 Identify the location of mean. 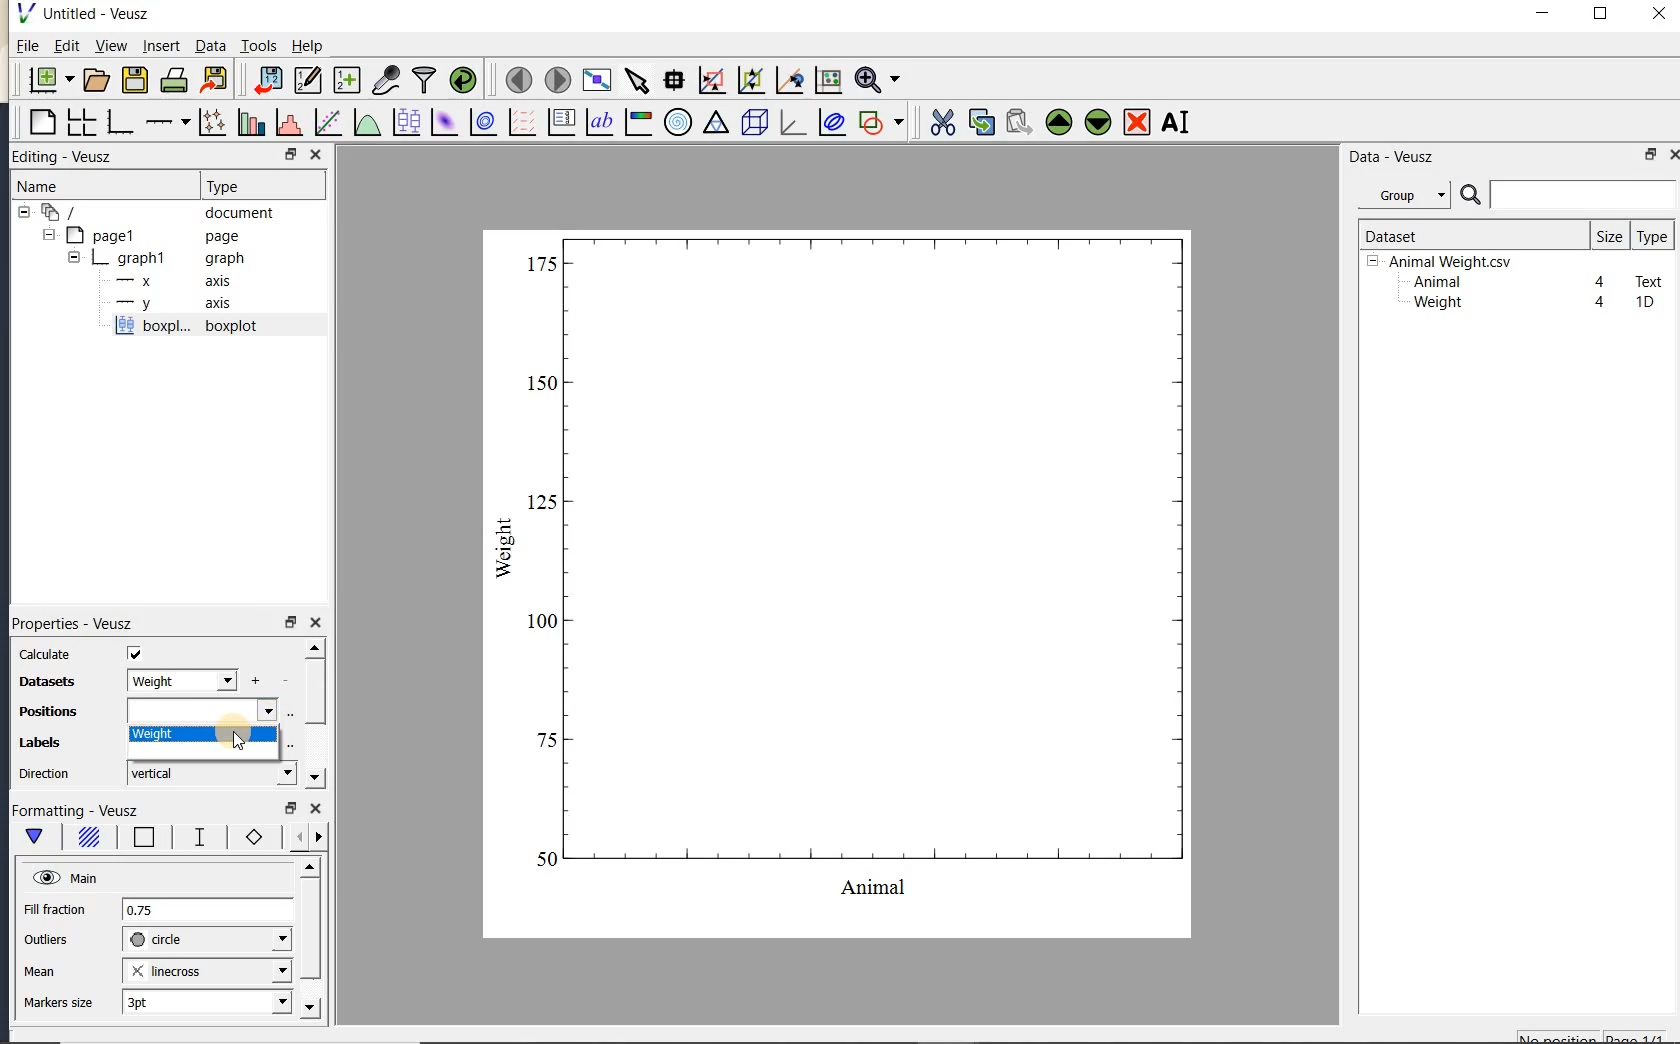
(41, 969).